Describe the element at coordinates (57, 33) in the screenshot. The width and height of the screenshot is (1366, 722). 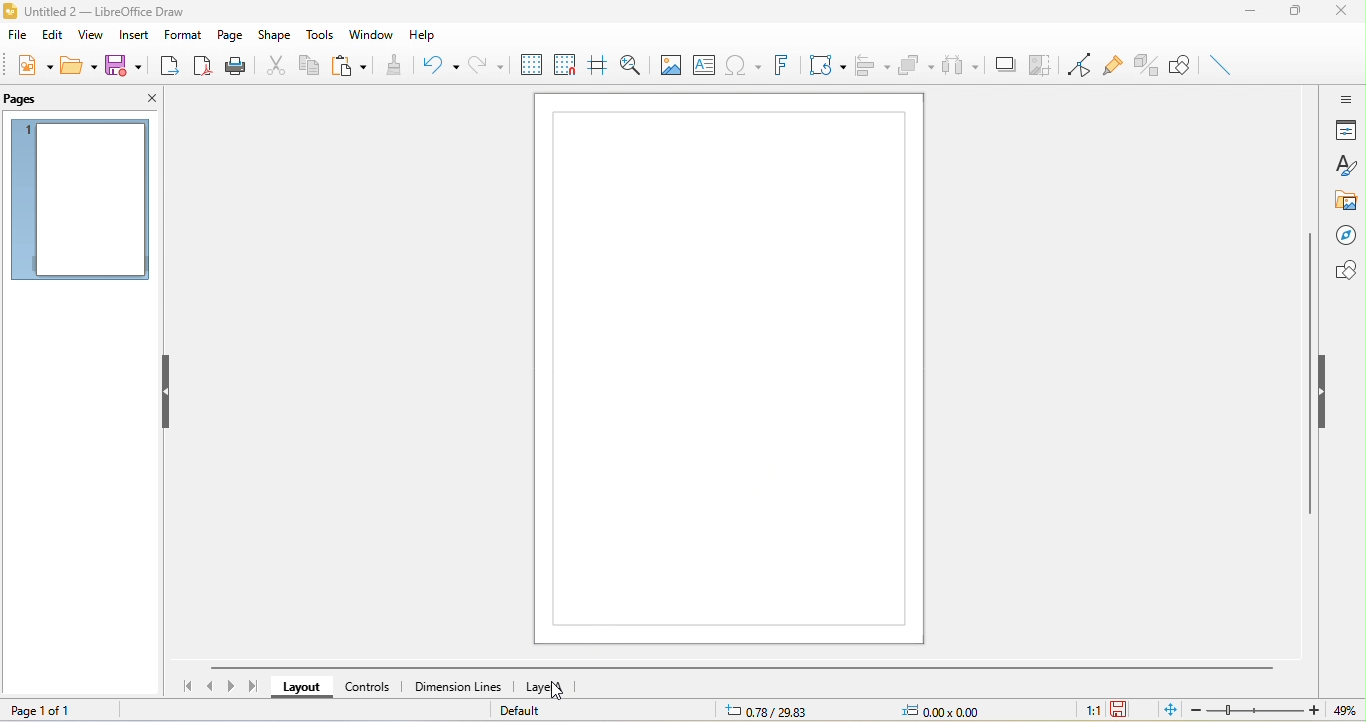
I see `edit` at that location.